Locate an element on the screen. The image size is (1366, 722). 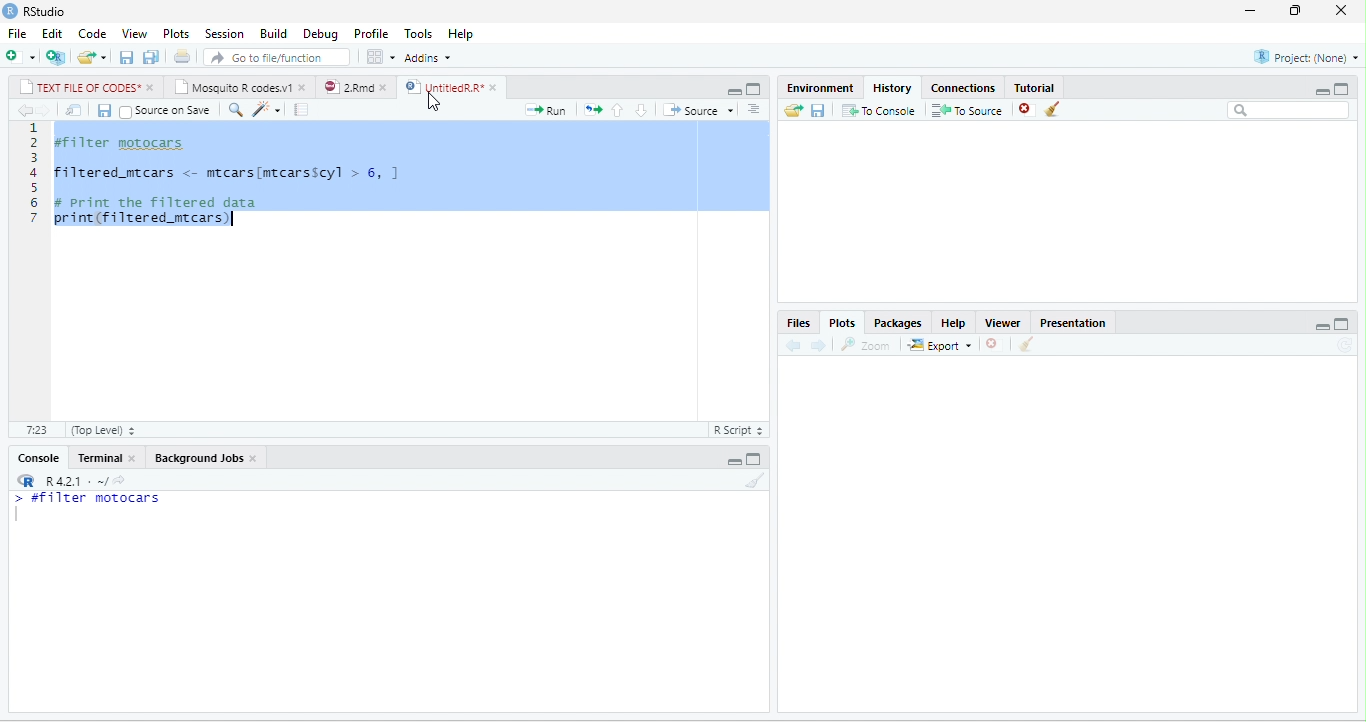
compile report is located at coordinates (301, 109).